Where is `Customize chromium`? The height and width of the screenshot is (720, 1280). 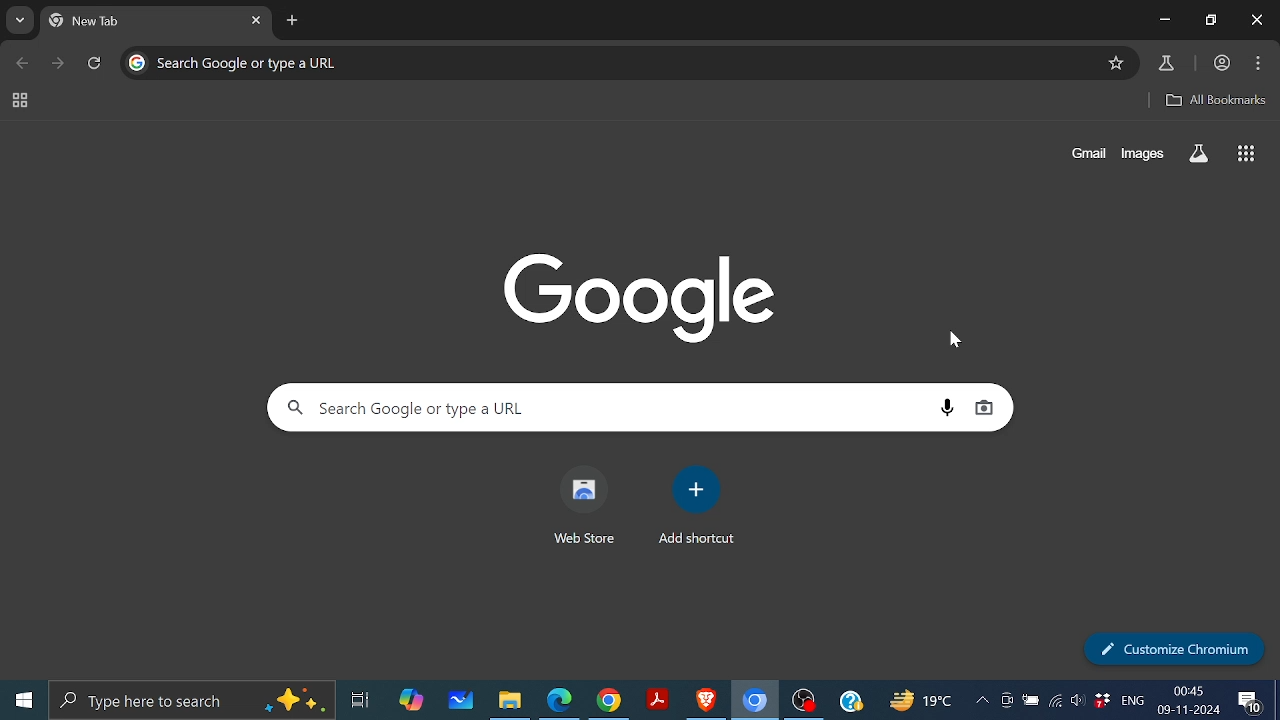 Customize chromium is located at coordinates (1168, 647).